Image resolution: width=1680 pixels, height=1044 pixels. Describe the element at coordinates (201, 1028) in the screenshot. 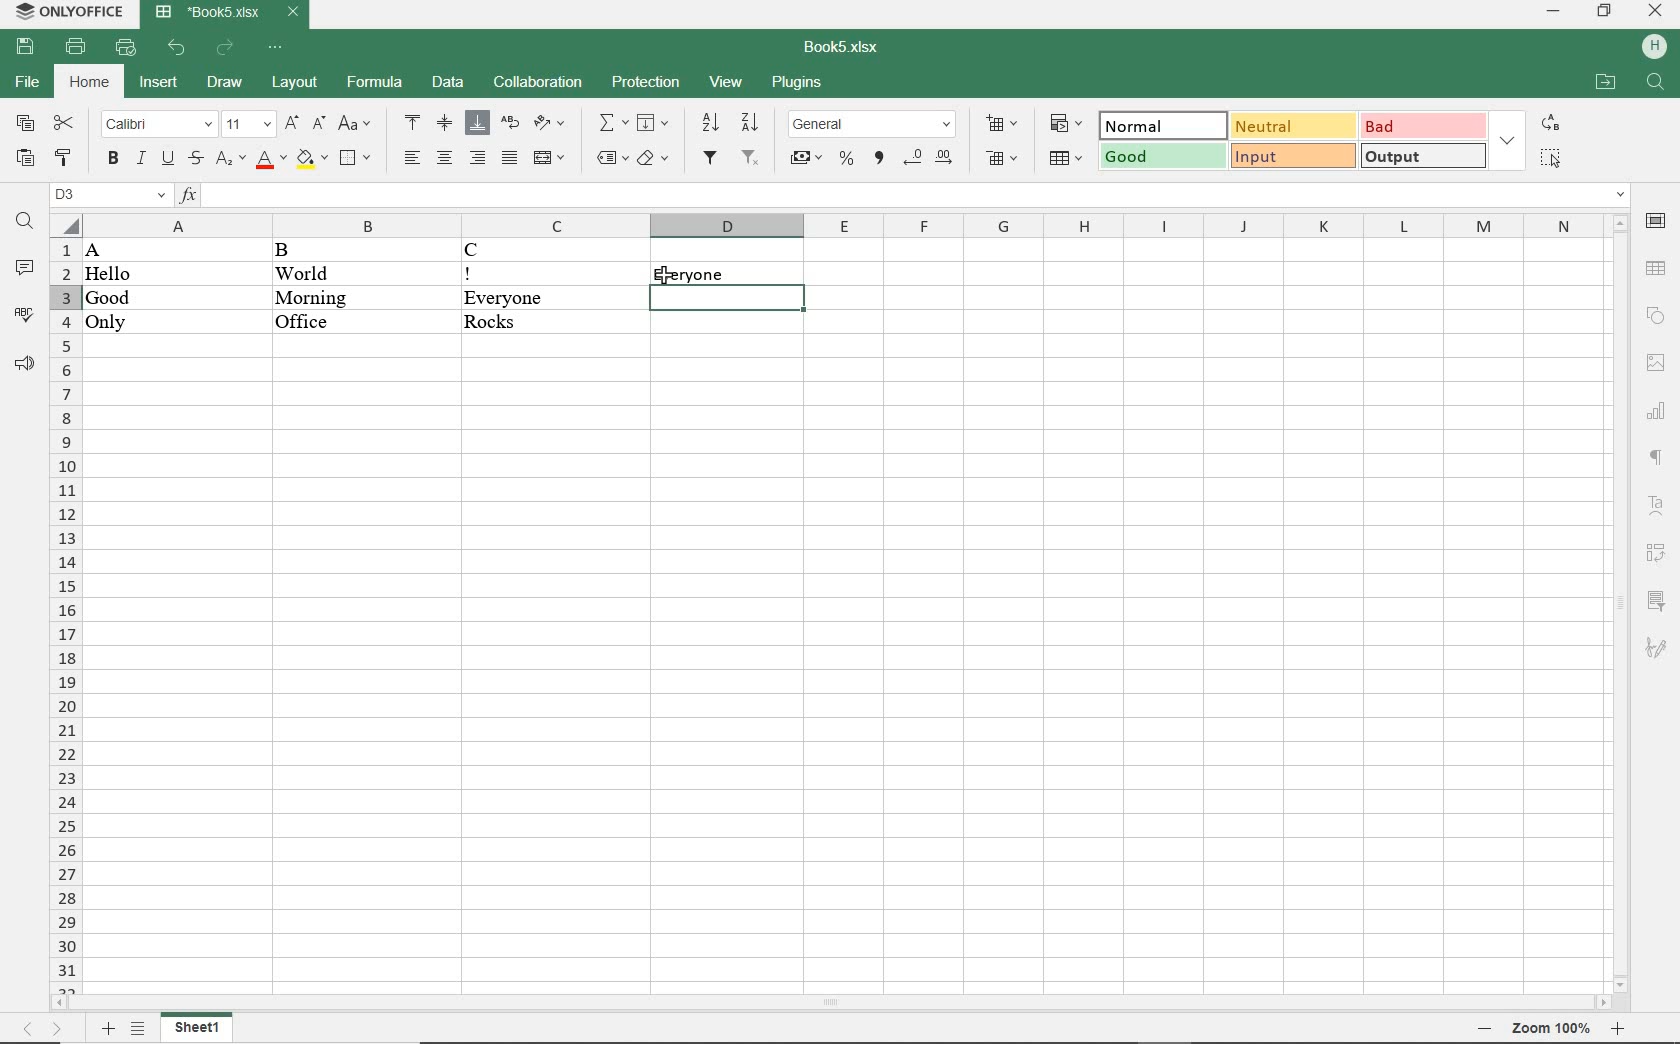

I see `sheet 1` at that location.